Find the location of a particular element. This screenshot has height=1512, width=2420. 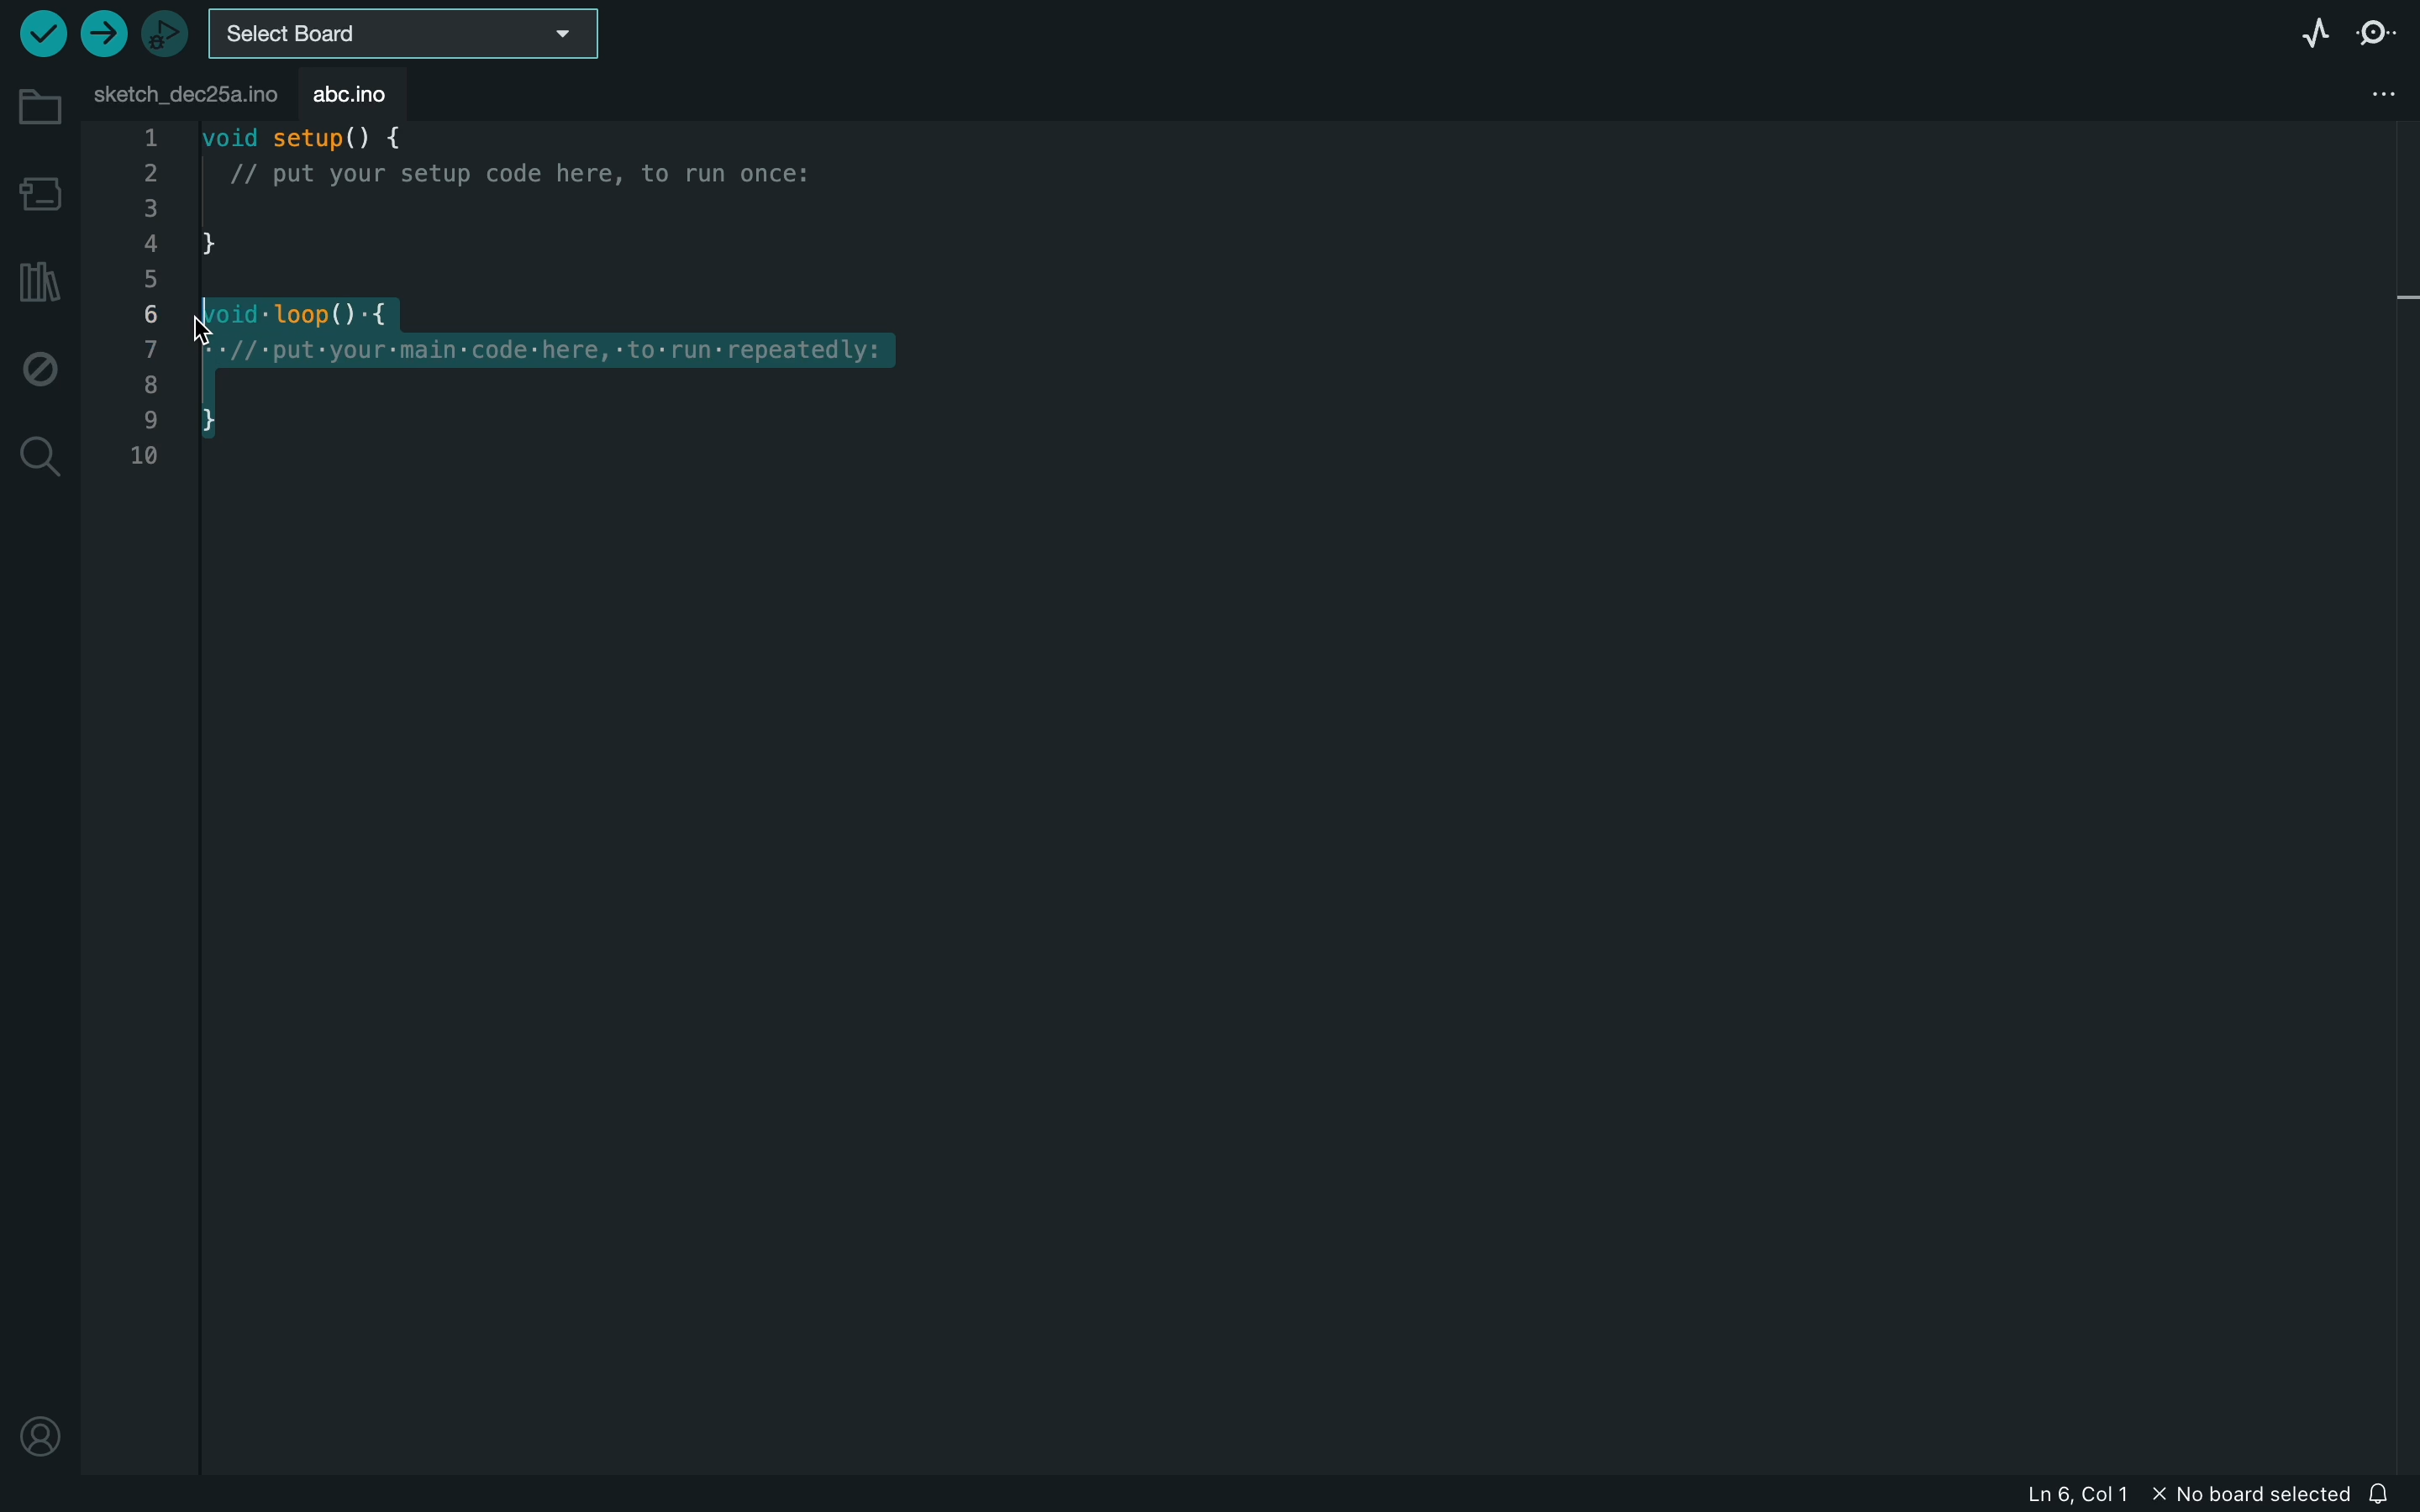

debugger is located at coordinates (167, 30).